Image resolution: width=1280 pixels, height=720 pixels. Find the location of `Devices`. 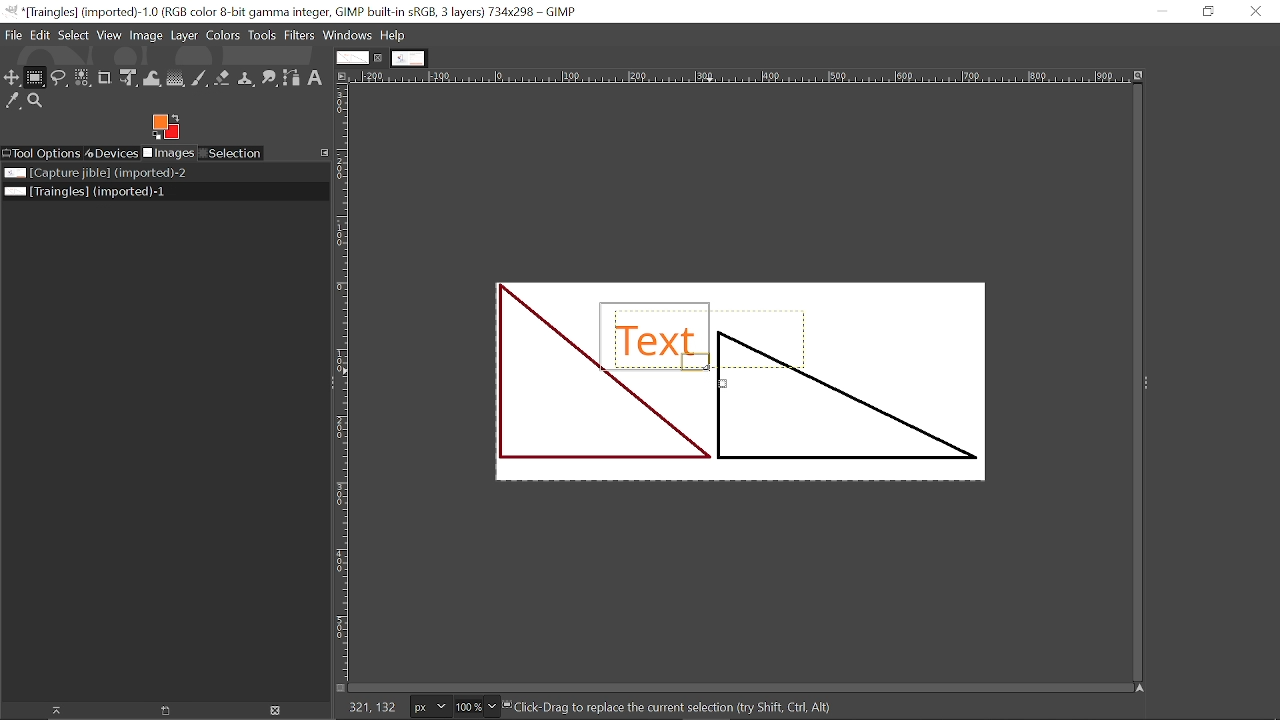

Devices is located at coordinates (111, 152).